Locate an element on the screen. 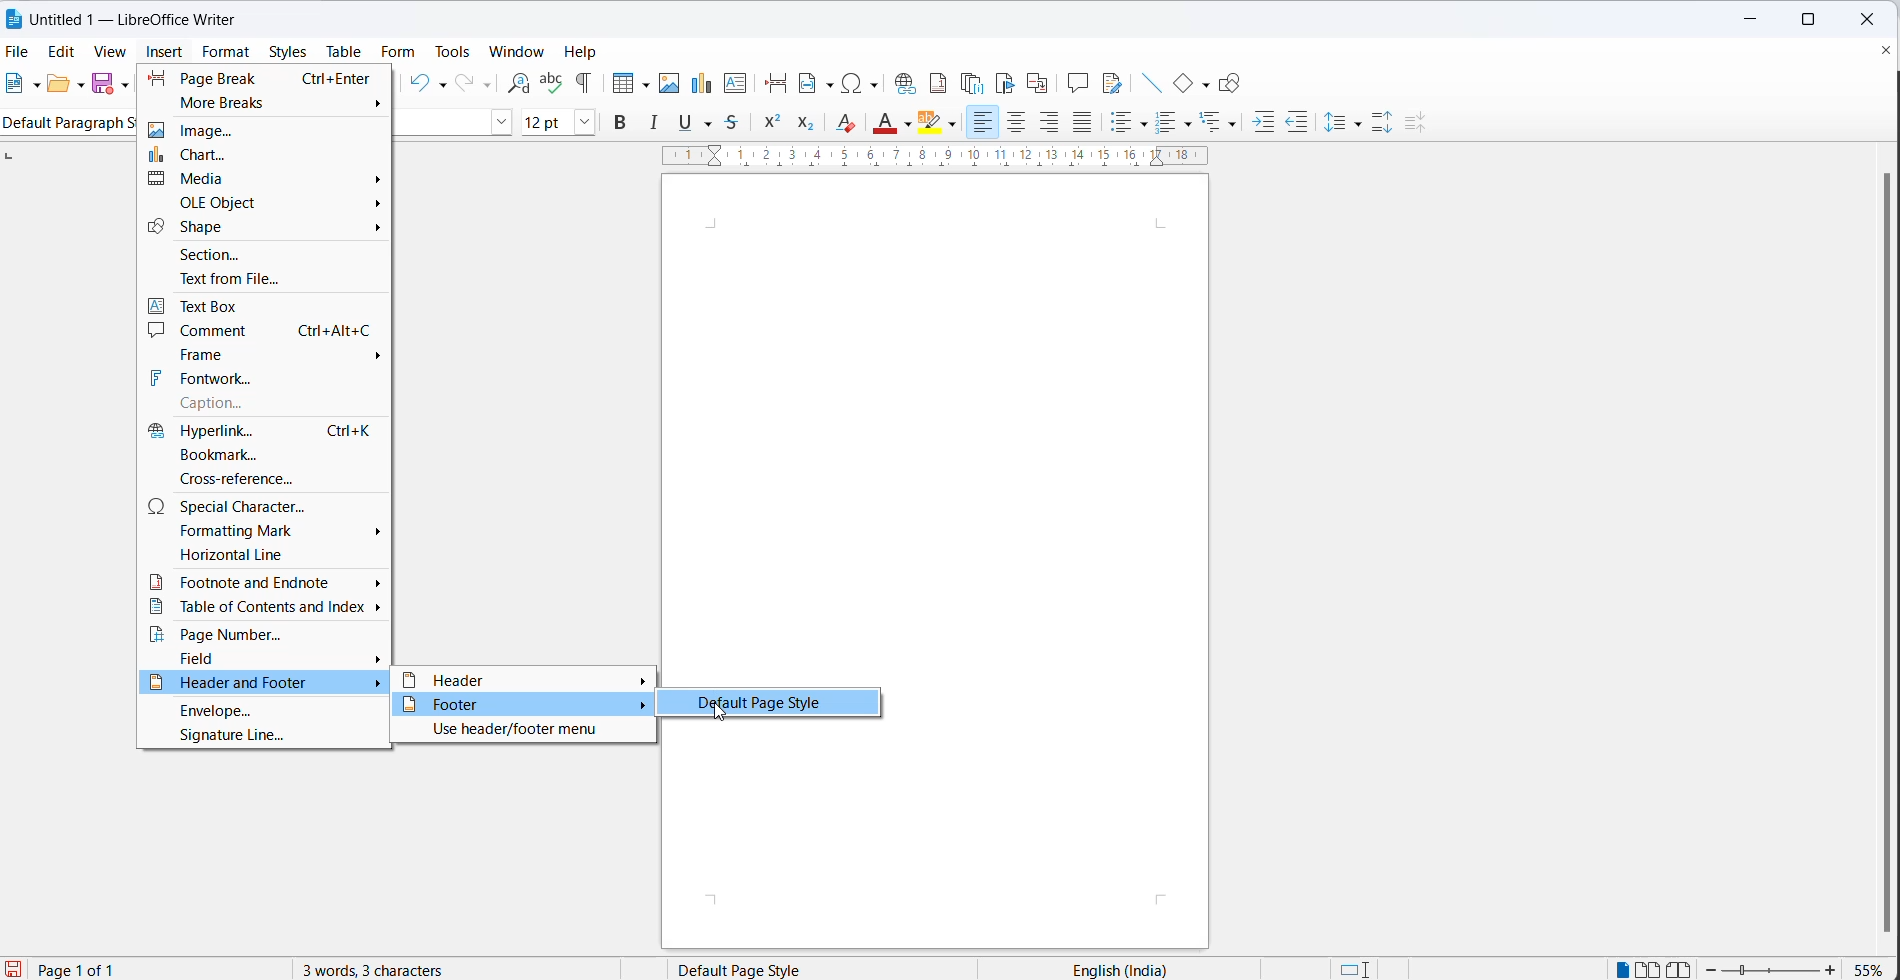 The width and height of the screenshot is (1900, 980). caption is located at coordinates (258, 405).